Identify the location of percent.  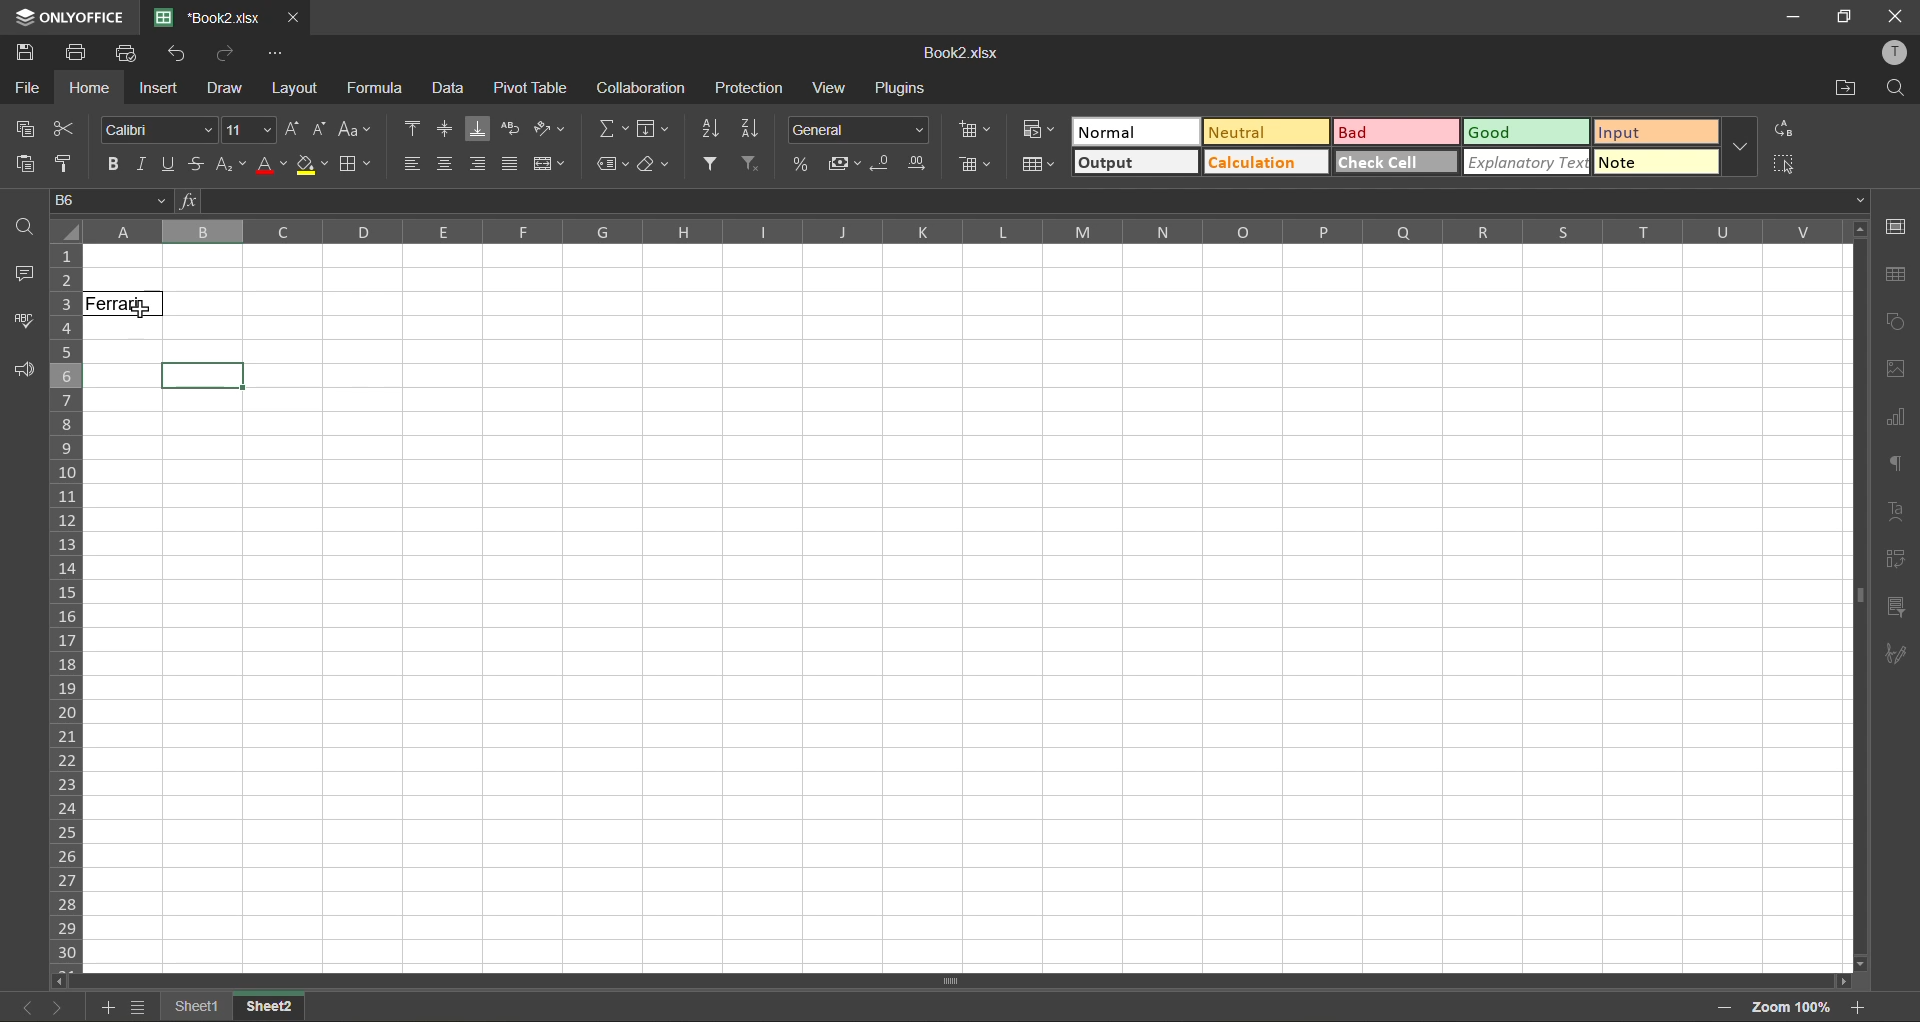
(801, 162).